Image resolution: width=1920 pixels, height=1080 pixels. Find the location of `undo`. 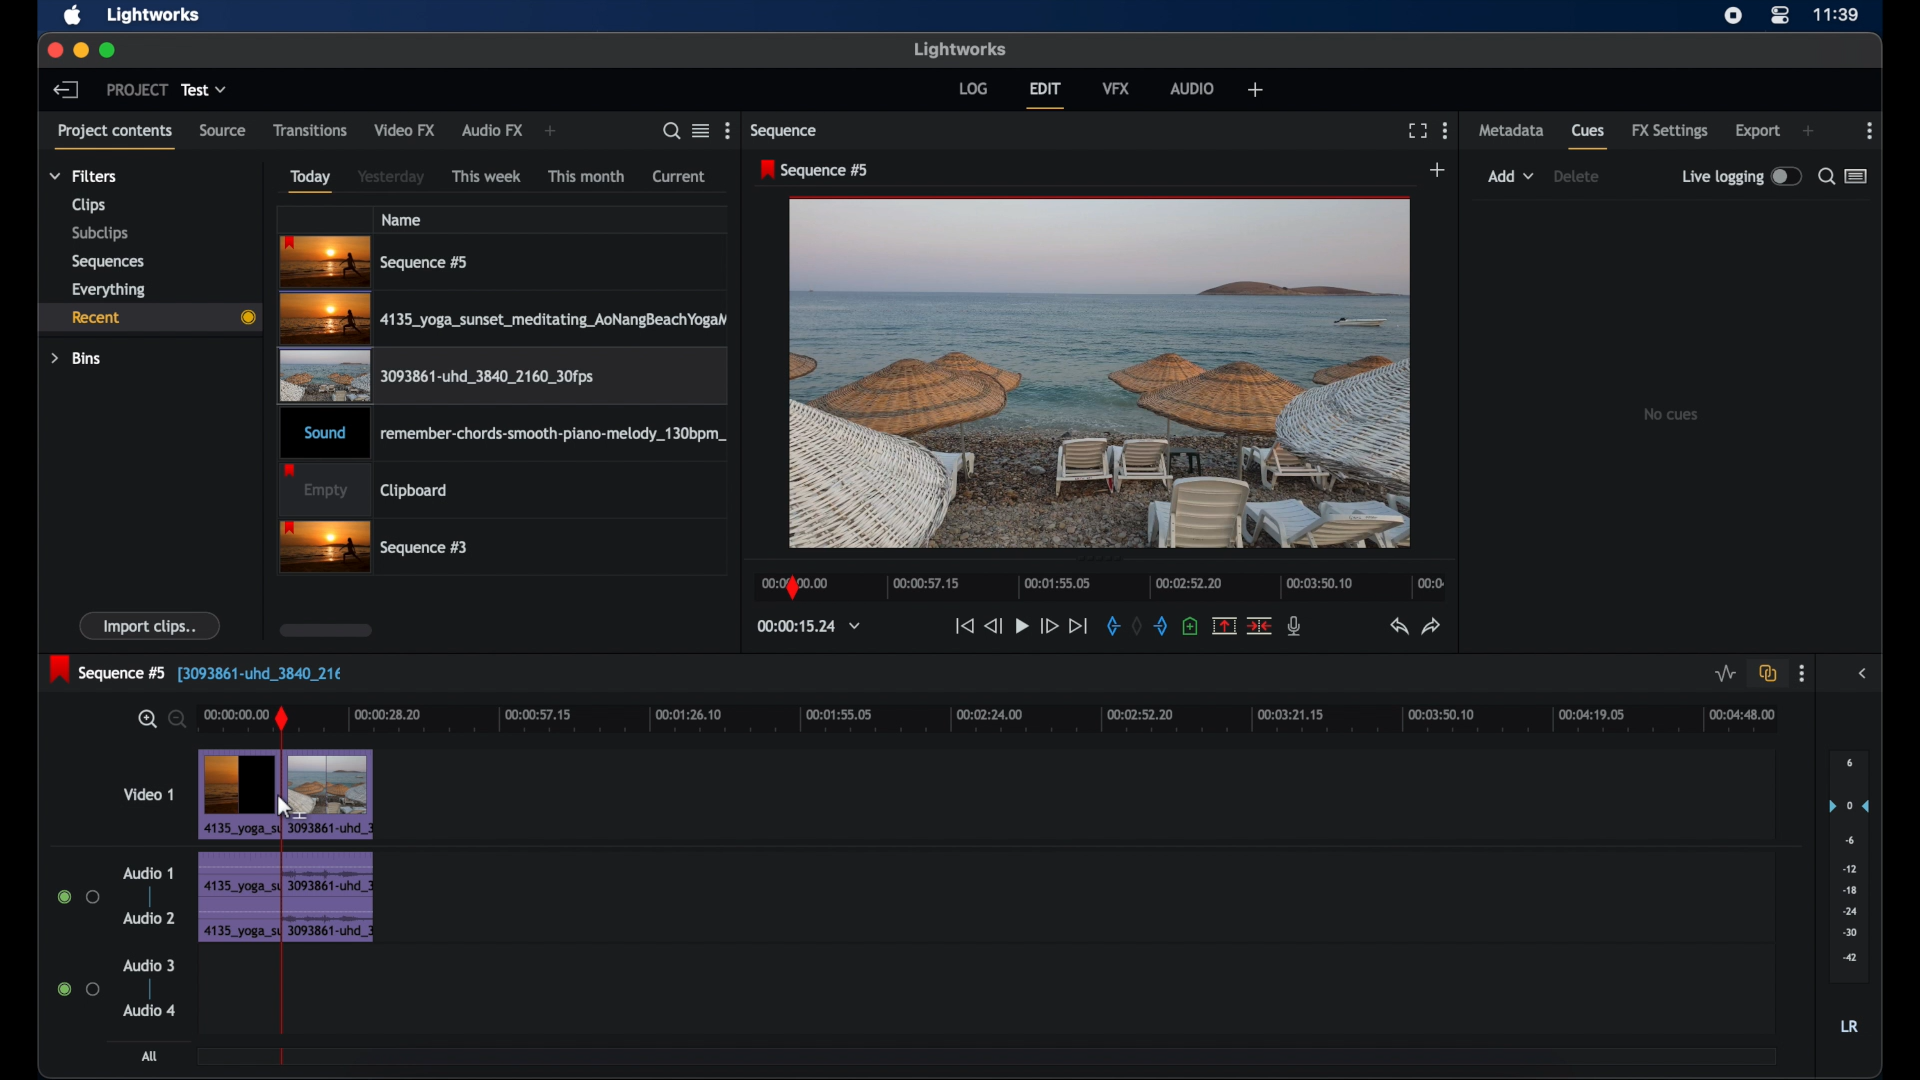

undo is located at coordinates (1397, 627).